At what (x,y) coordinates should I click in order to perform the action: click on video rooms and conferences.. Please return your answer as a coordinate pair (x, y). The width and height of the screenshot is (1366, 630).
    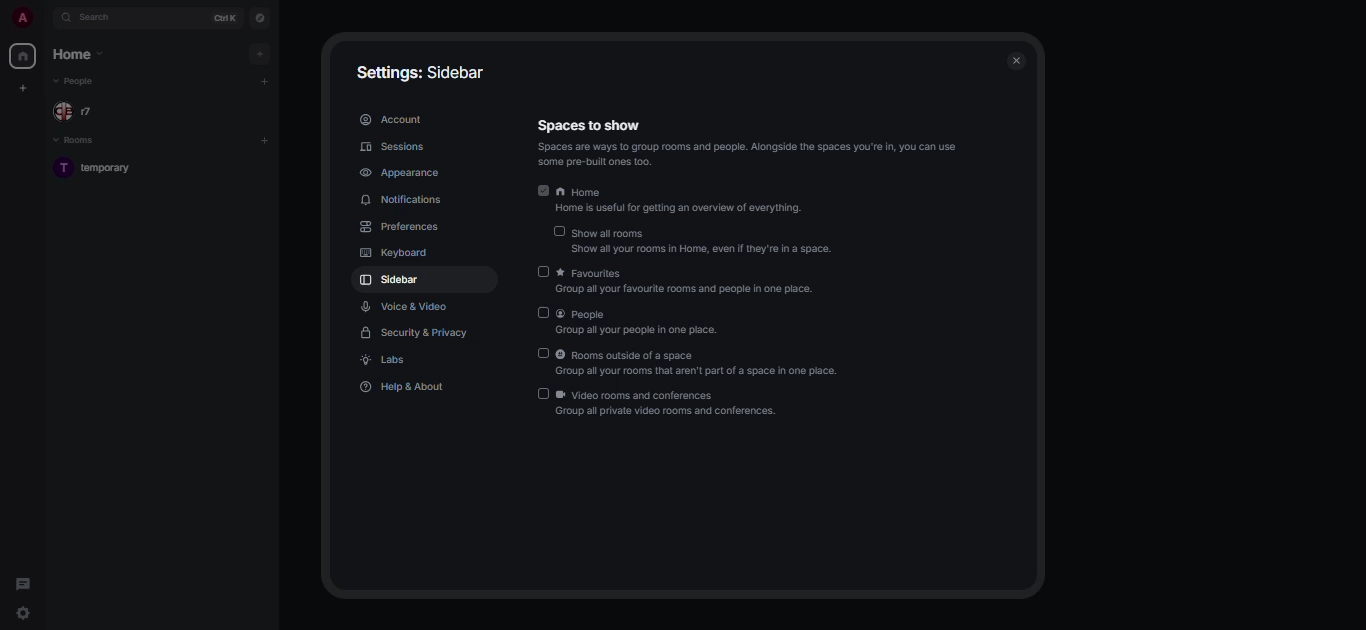
    Looking at the image, I should click on (676, 396).